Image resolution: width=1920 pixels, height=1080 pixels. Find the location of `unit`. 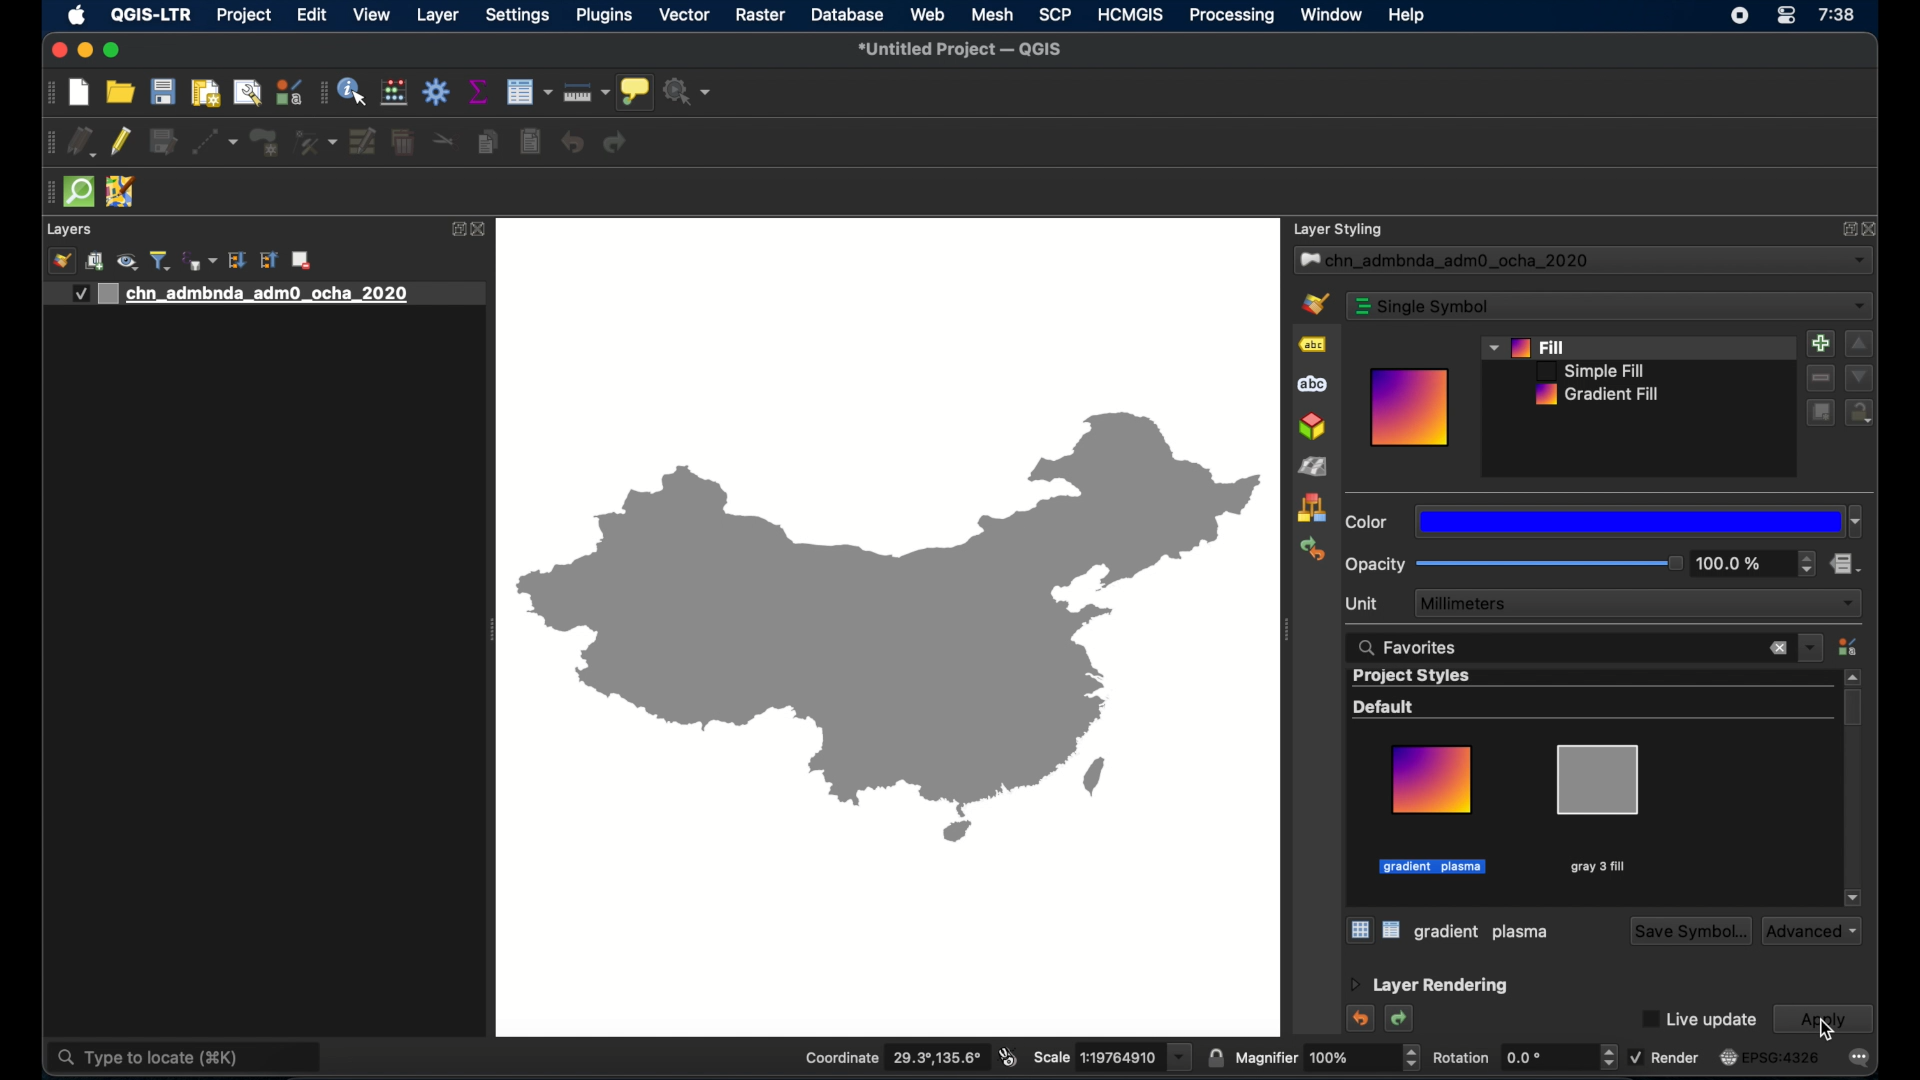

unit is located at coordinates (1361, 604).